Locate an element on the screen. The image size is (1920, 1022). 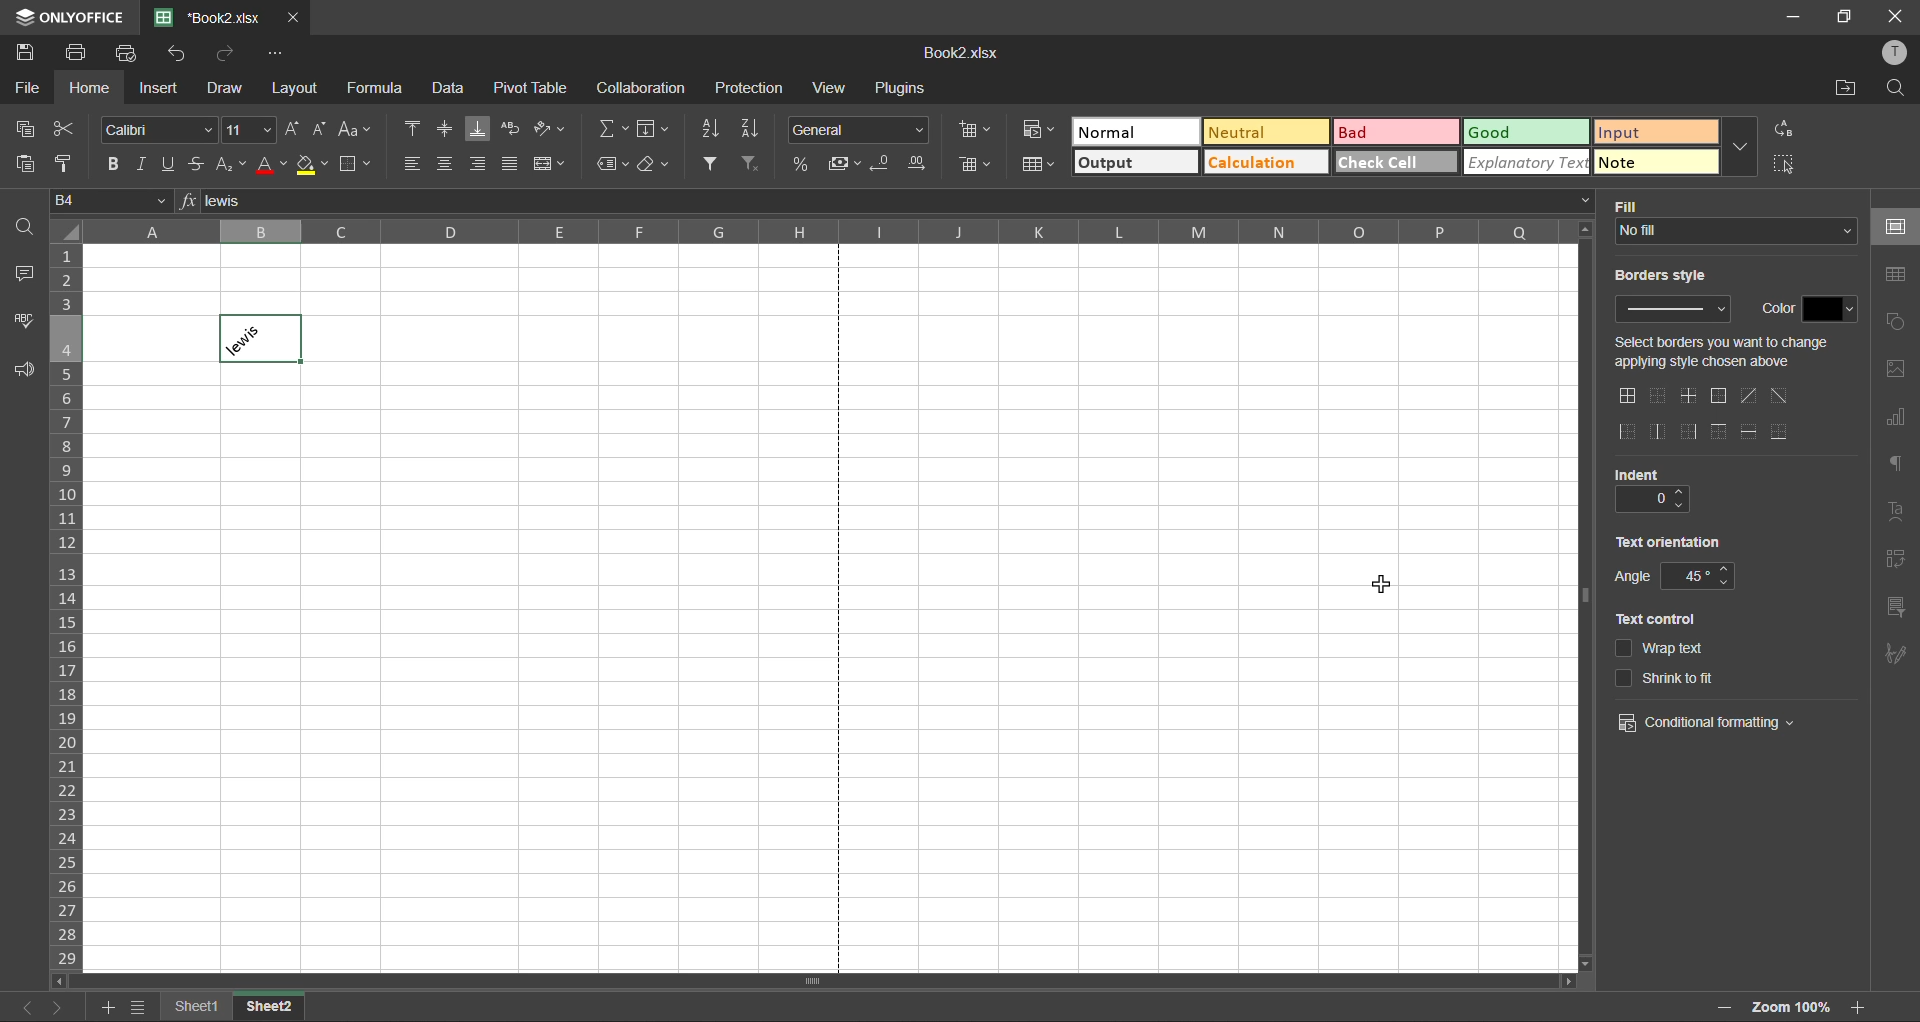
only middle border horizontal is located at coordinates (1686, 396).